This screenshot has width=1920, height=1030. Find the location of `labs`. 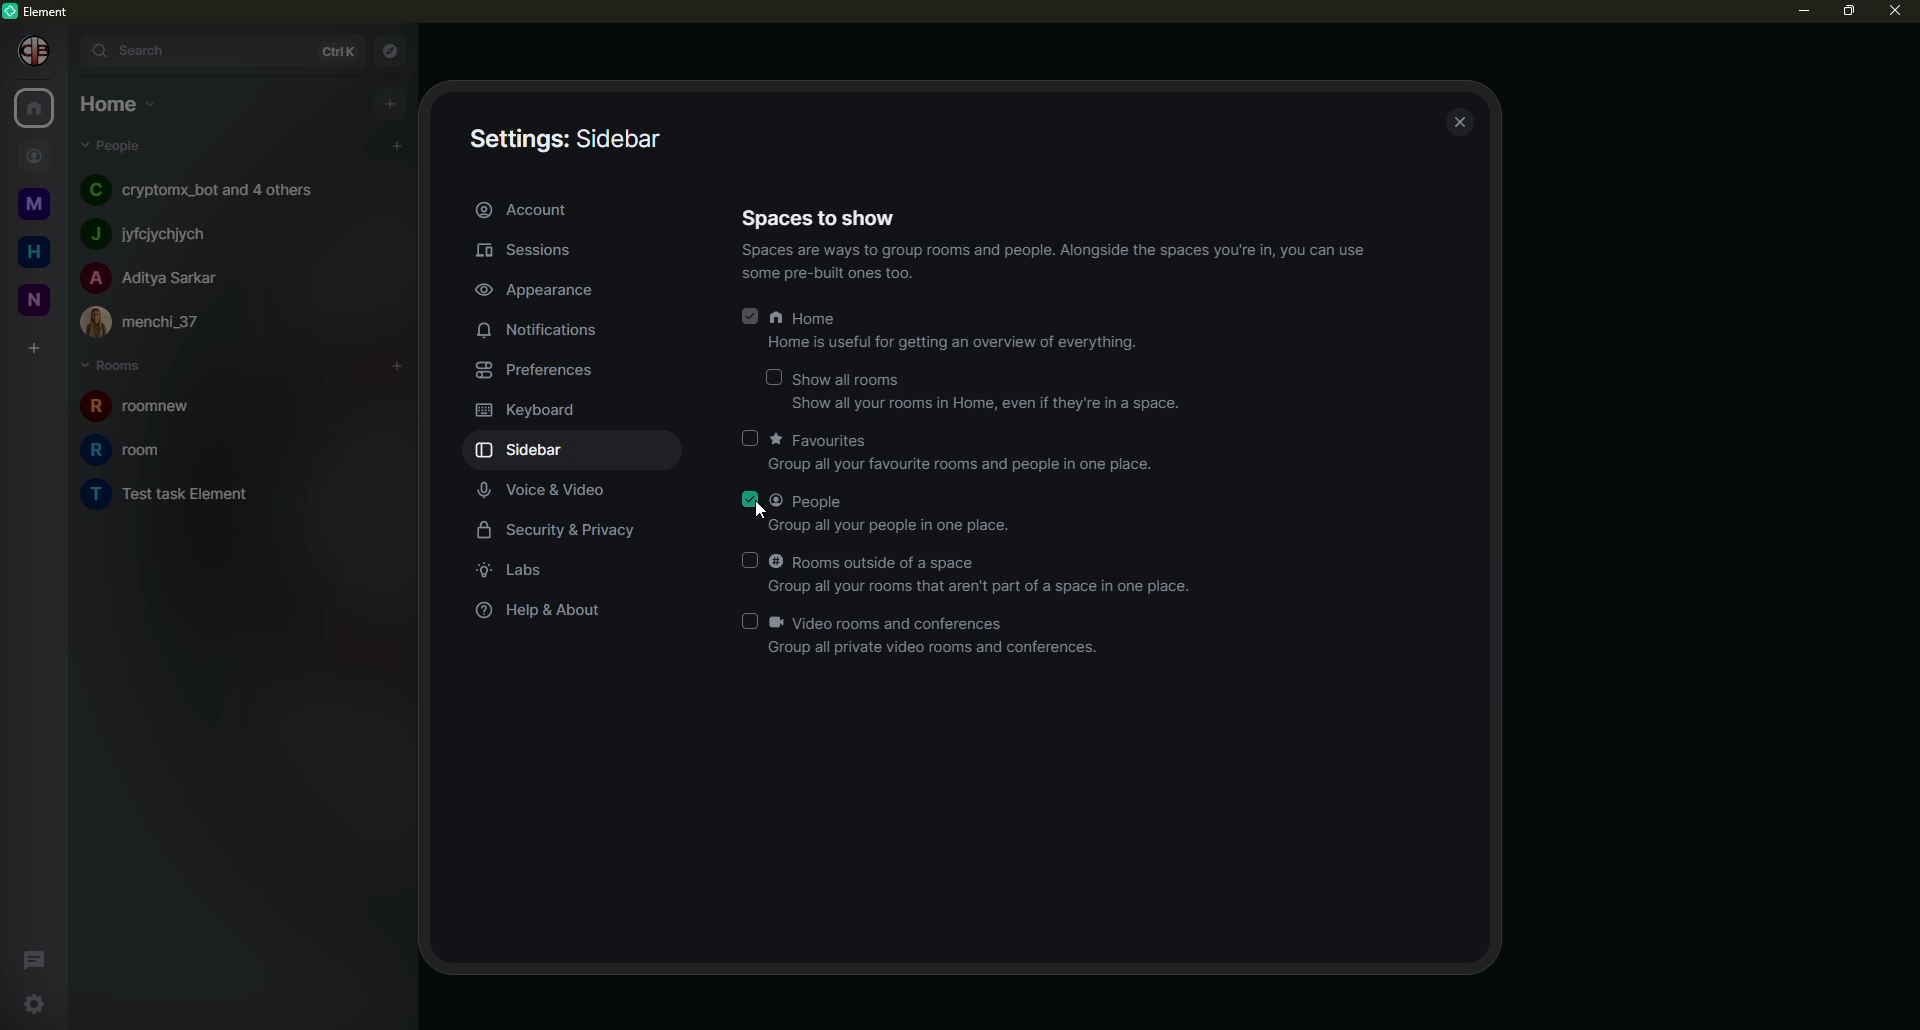

labs is located at coordinates (523, 570).